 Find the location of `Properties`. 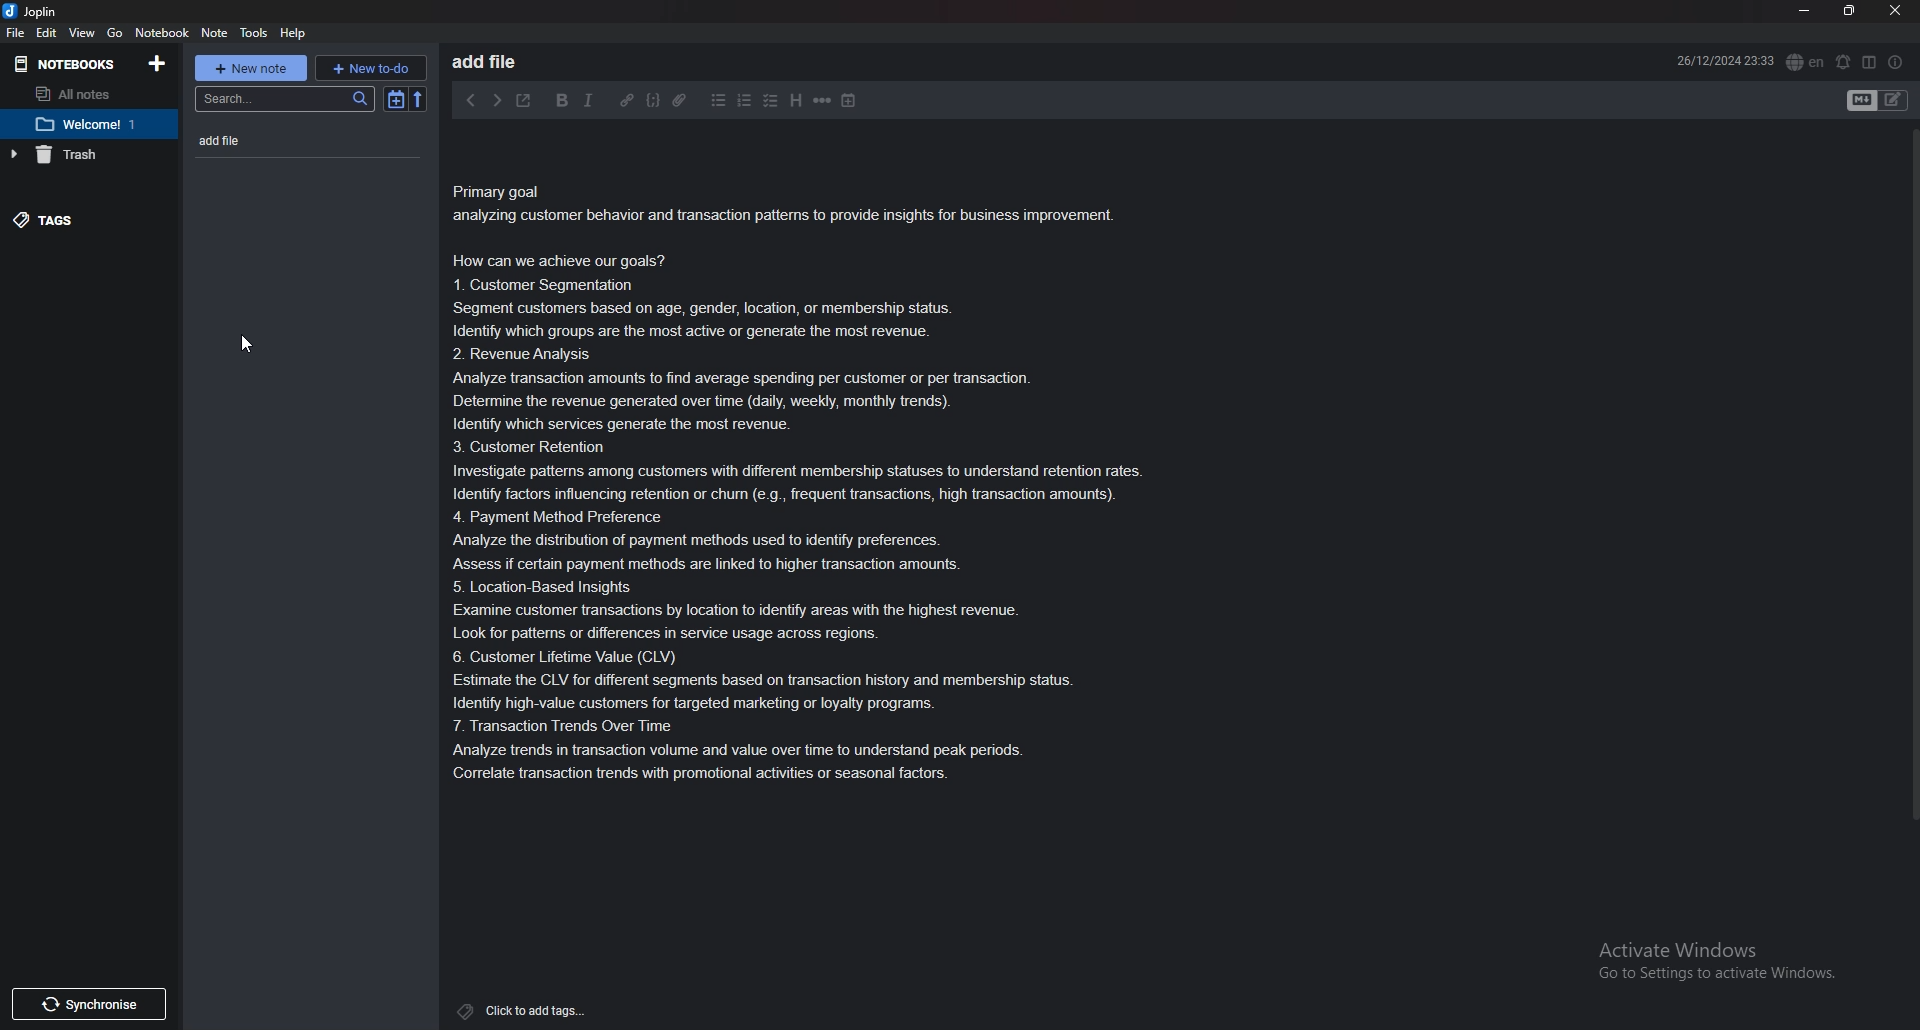

Properties is located at coordinates (1899, 61).